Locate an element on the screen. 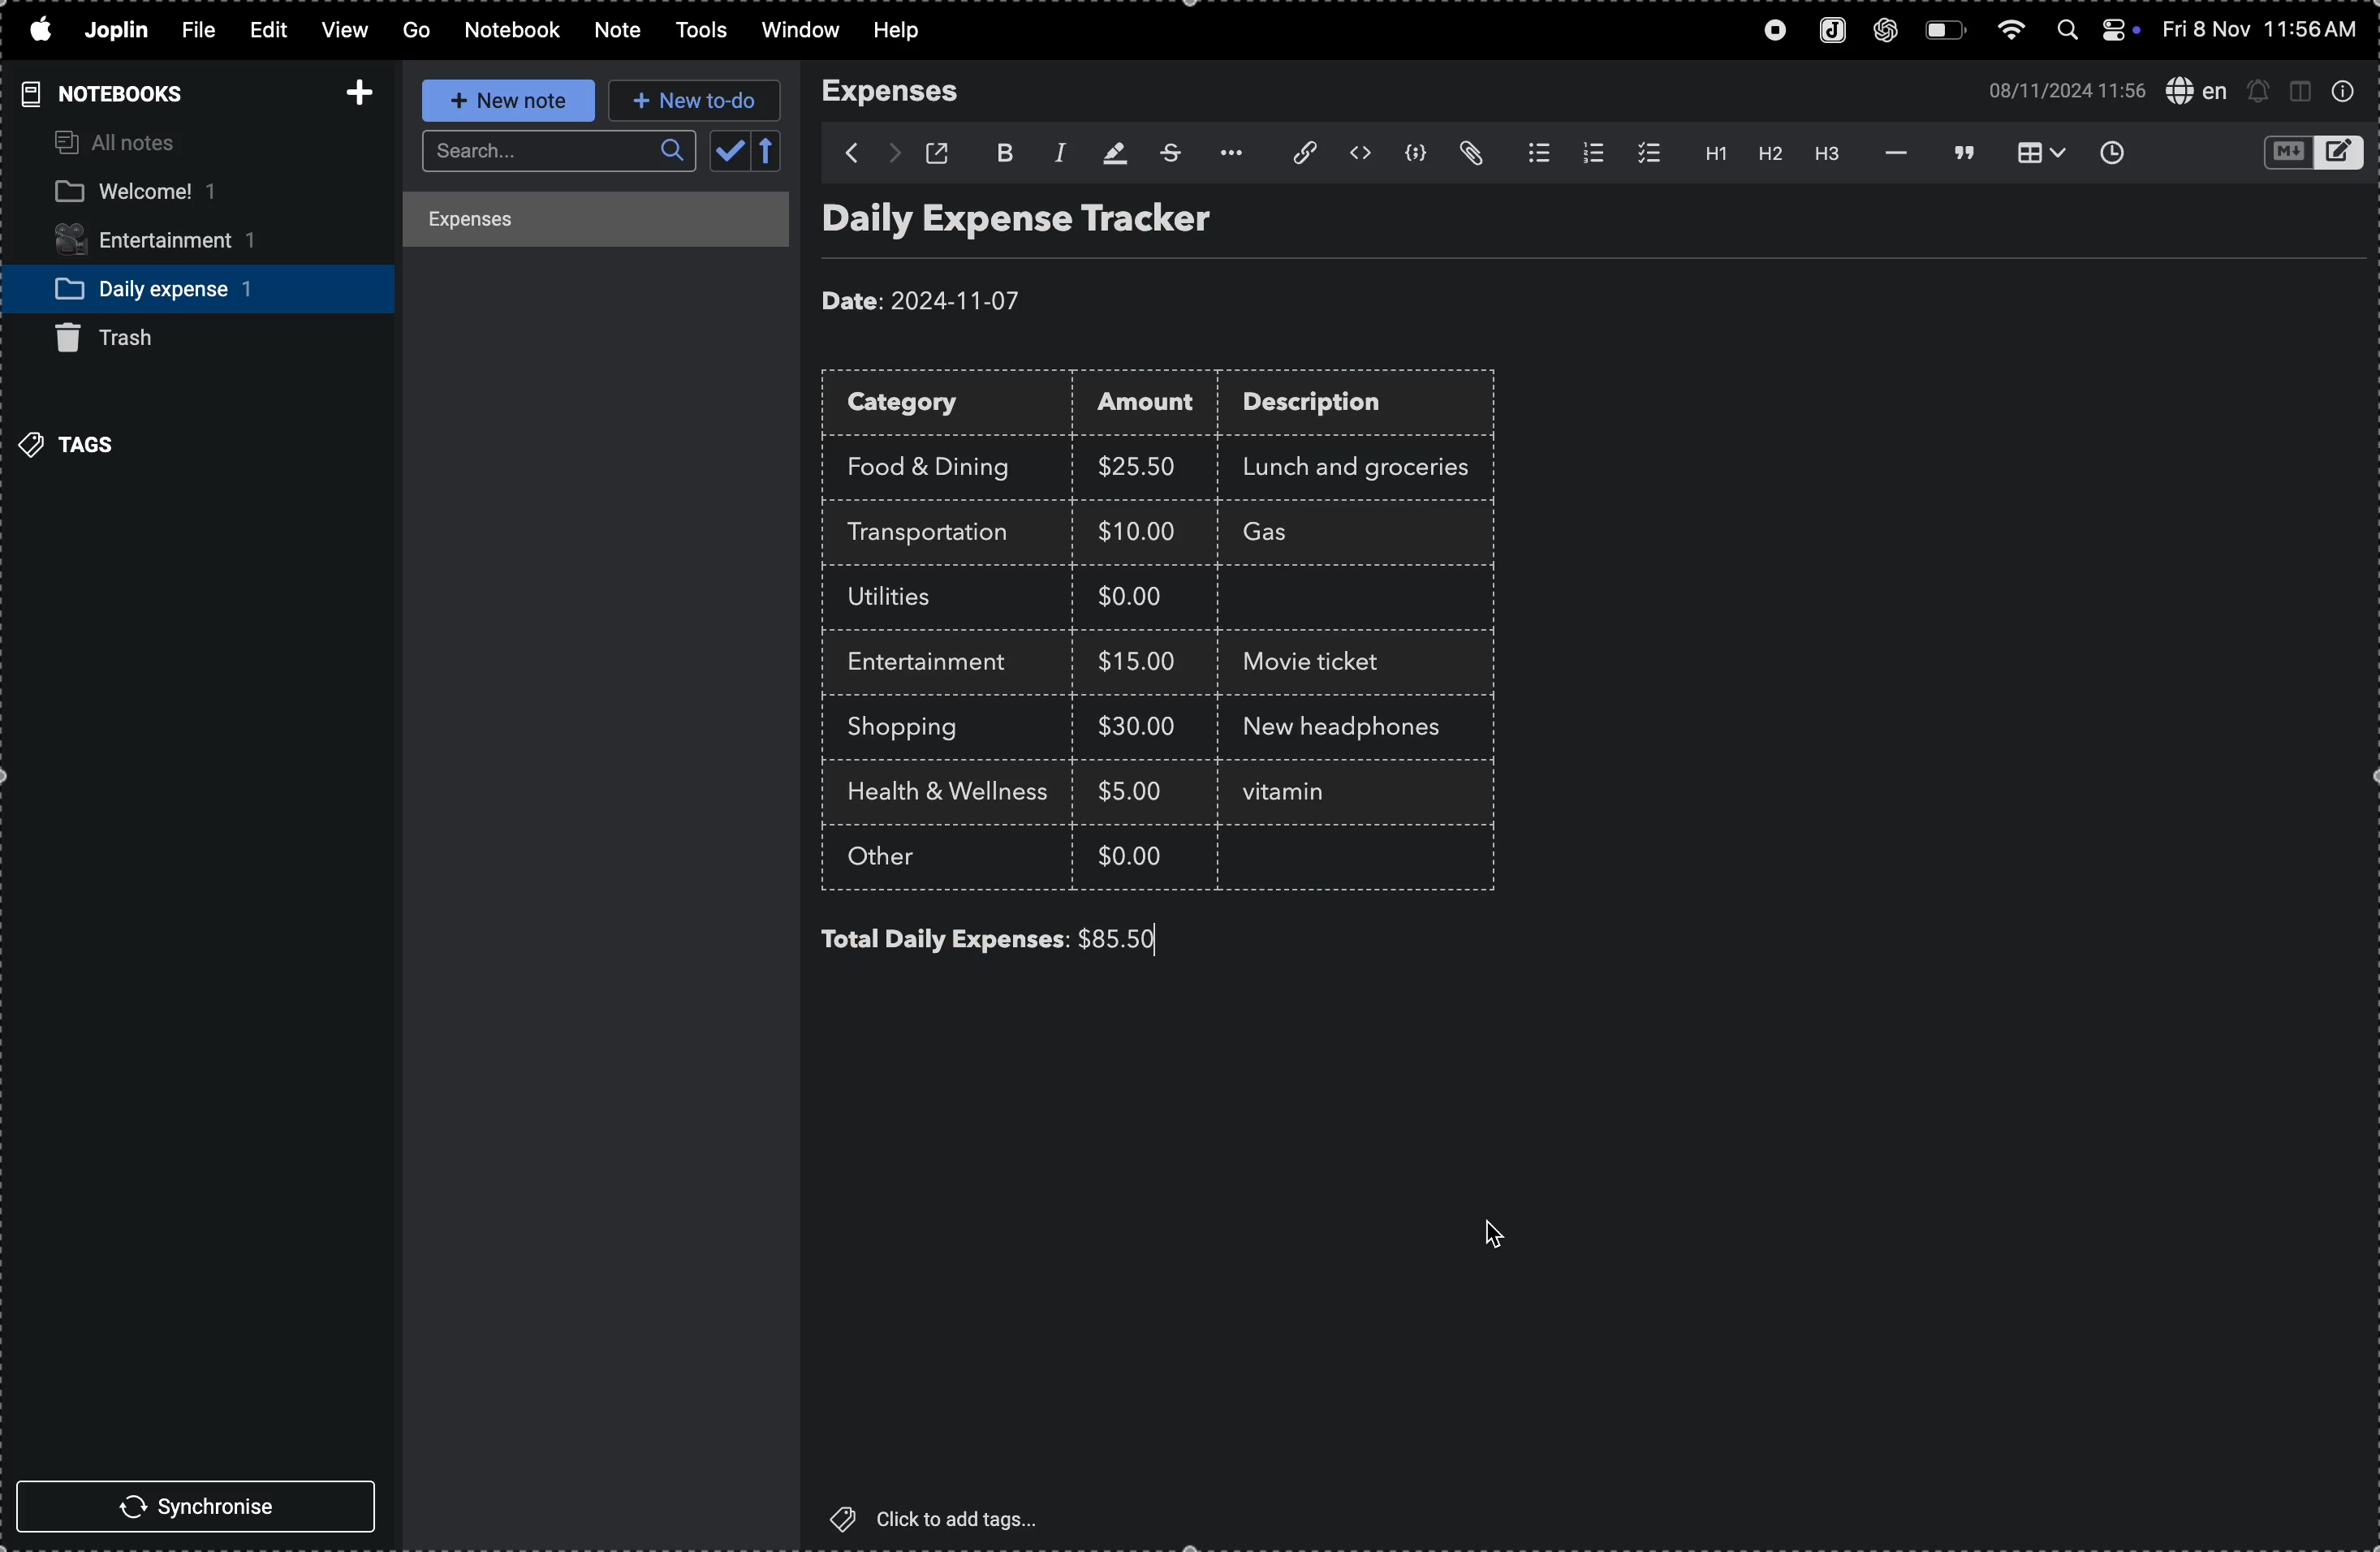 Image resolution: width=2380 pixels, height=1552 pixels. note is located at coordinates (613, 31).